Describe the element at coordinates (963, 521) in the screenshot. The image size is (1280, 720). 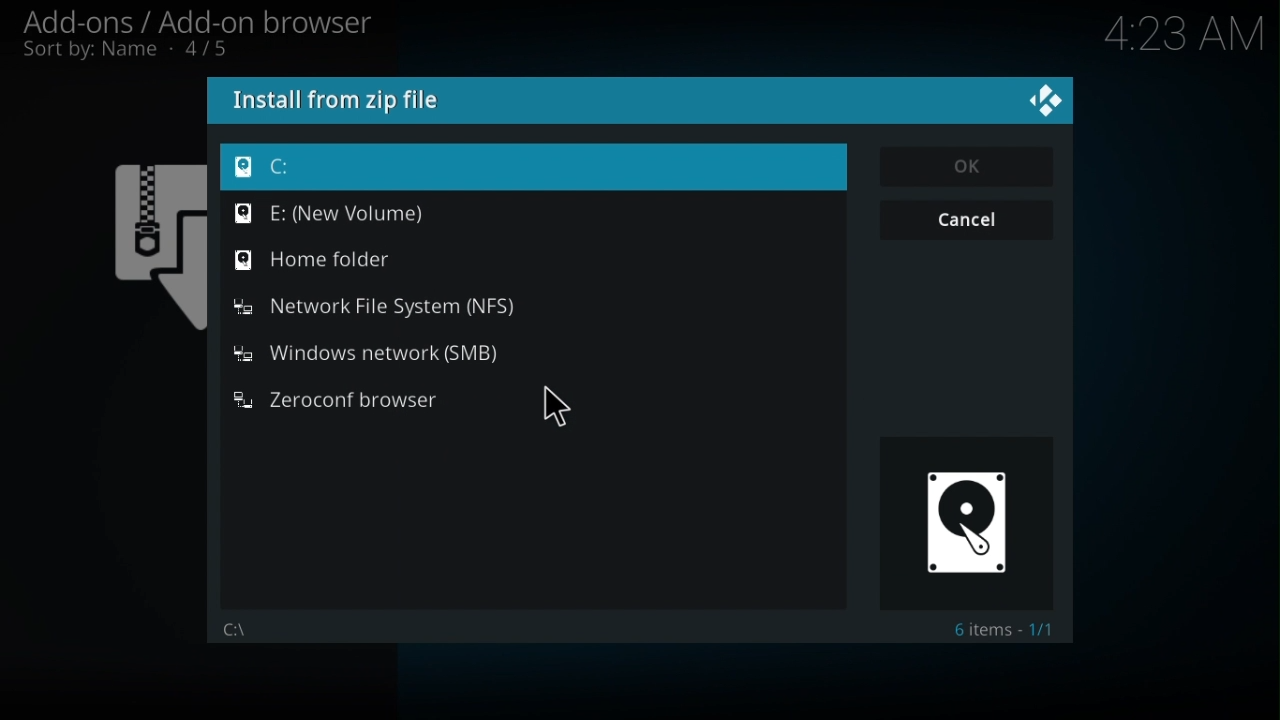
I see `Image` at that location.